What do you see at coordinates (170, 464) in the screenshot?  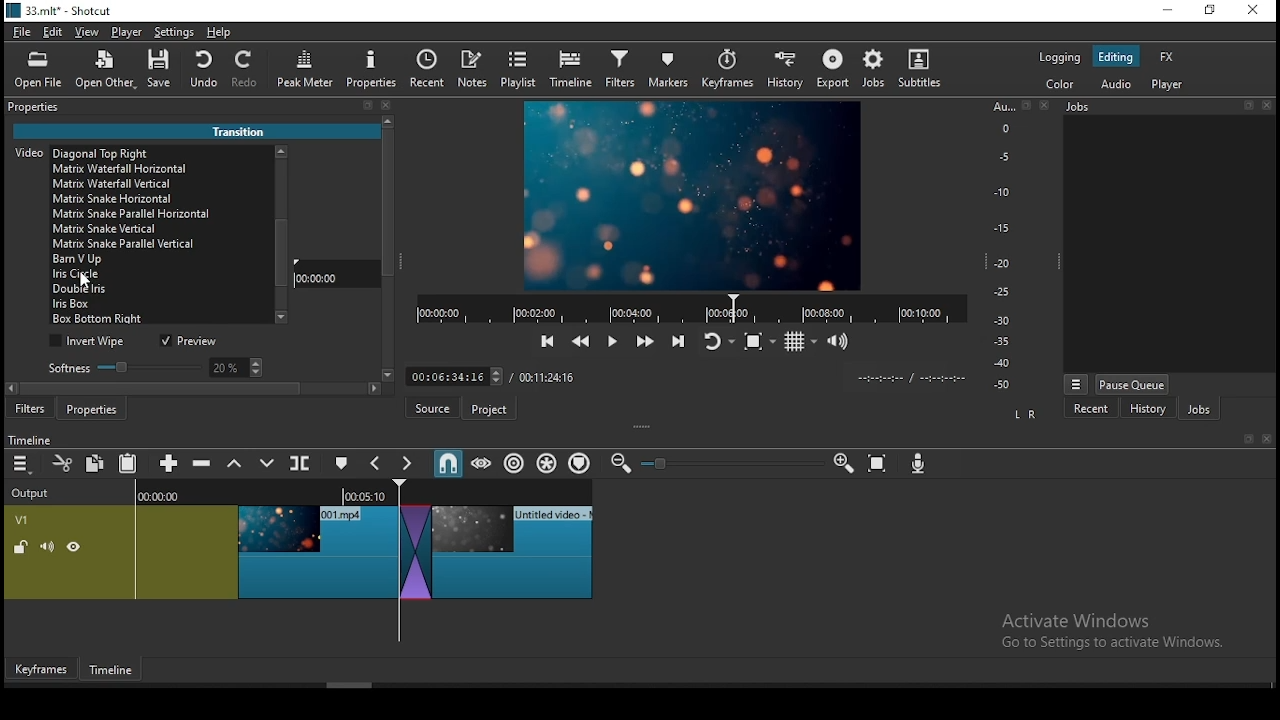 I see `append` at bounding box center [170, 464].